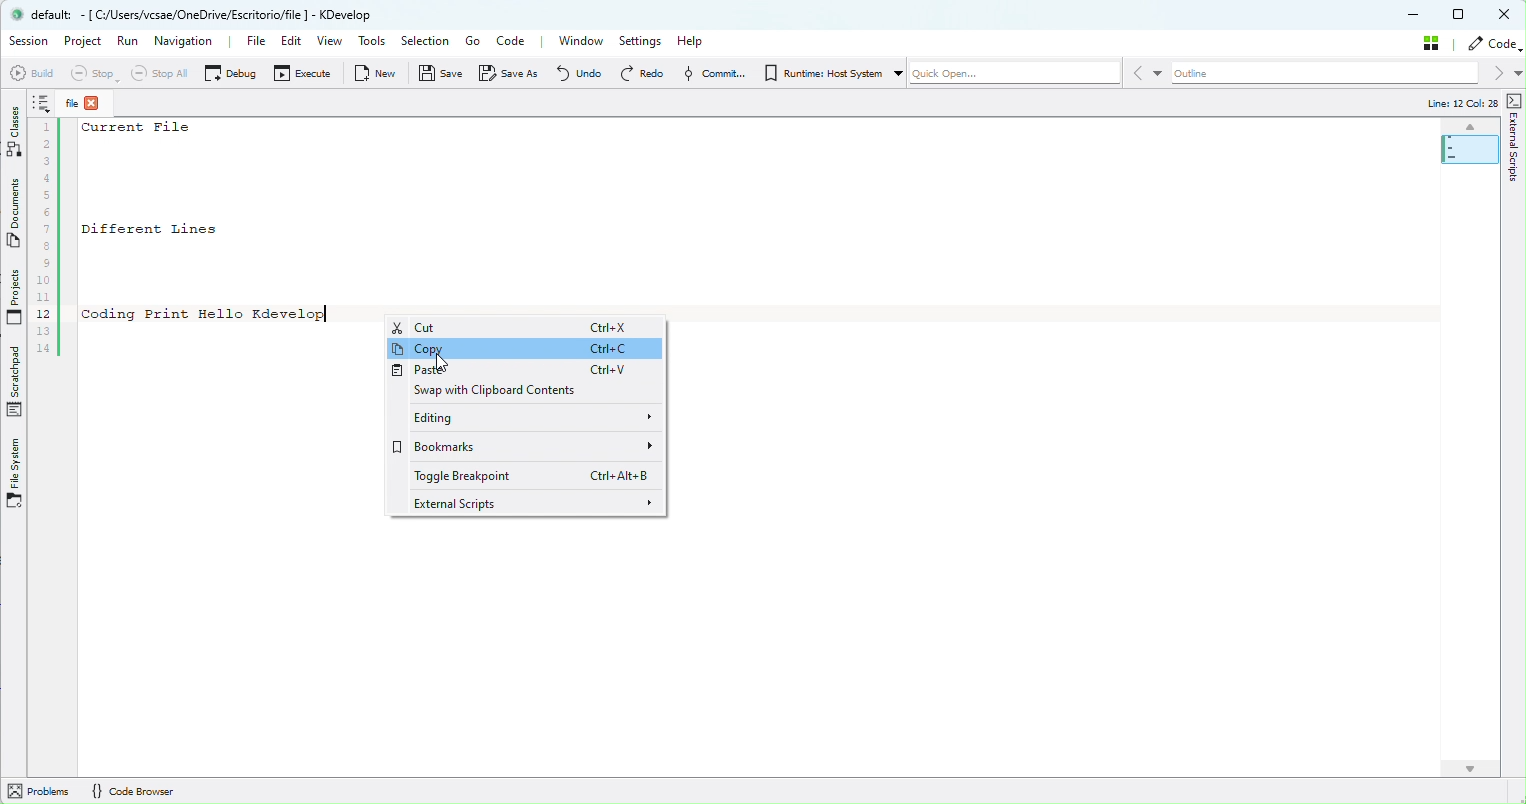 The image size is (1526, 804). What do you see at coordinates (509, 75) in the screenshot?
I see `Save as` at bounding box center [509, 75].